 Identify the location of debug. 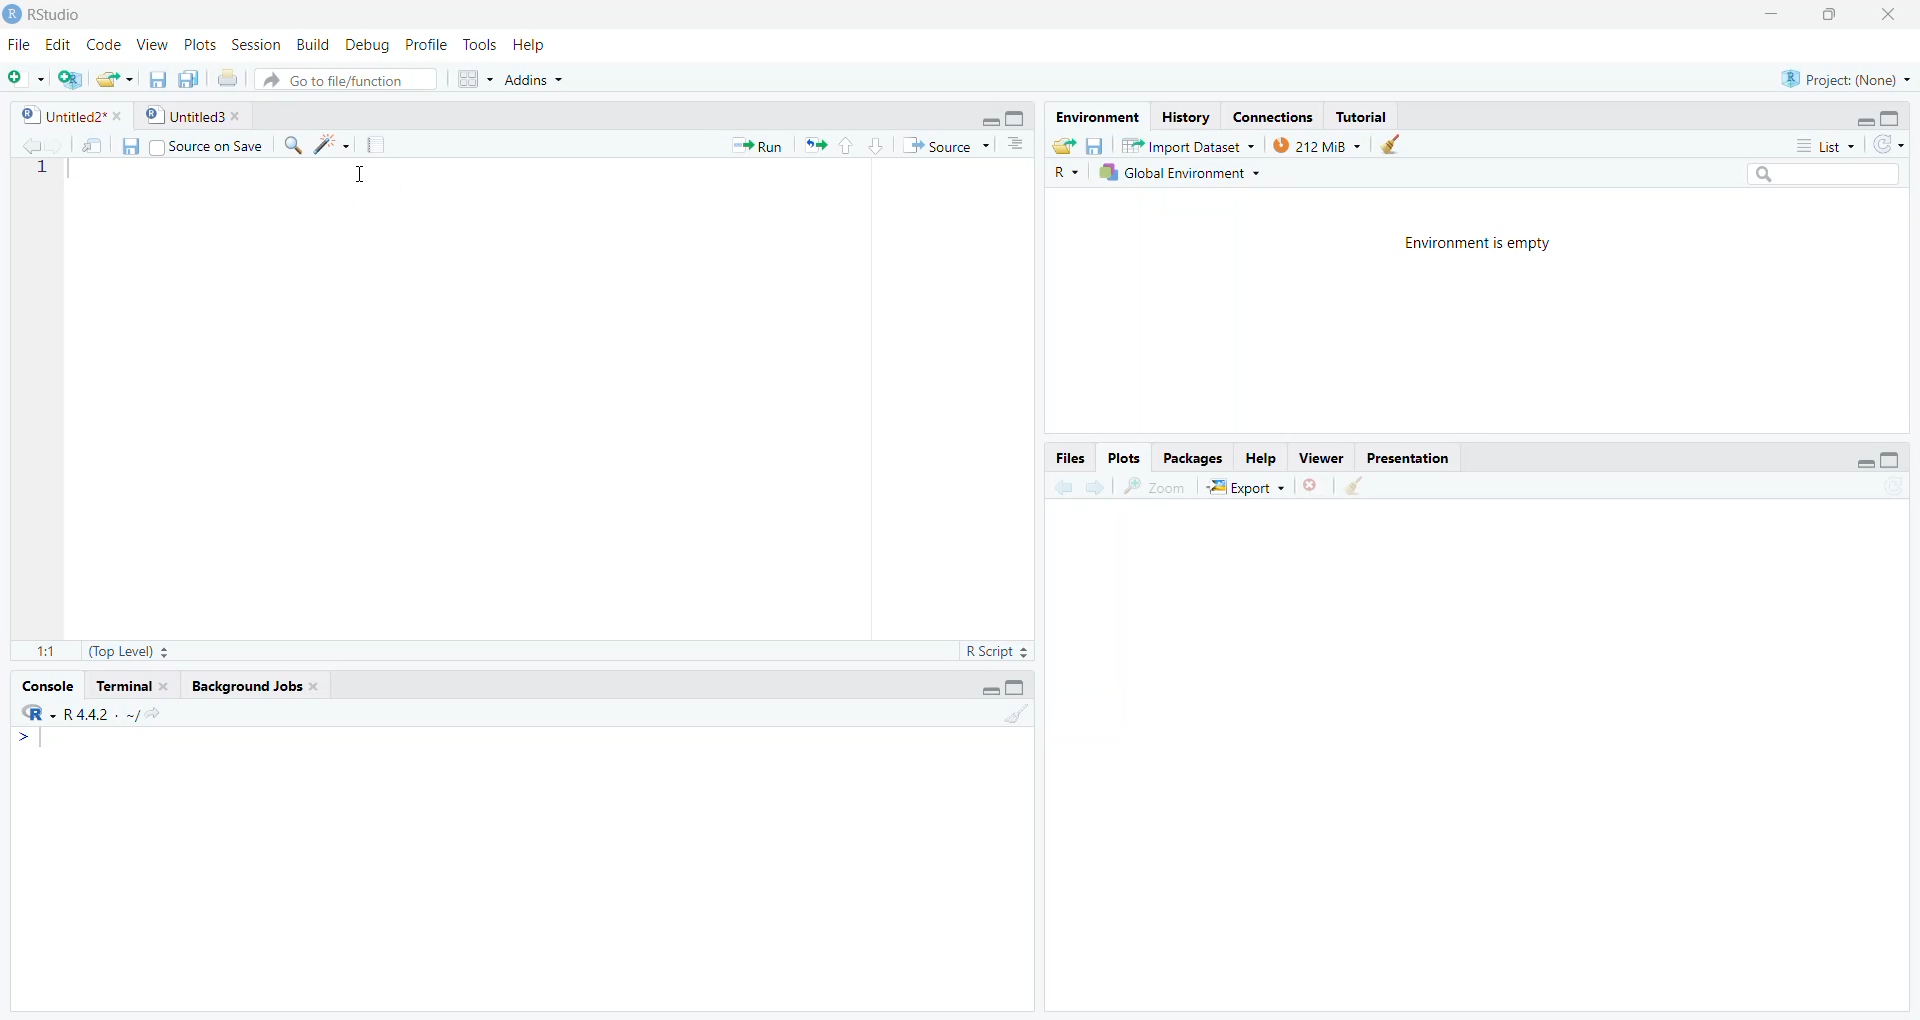
(366, 44).